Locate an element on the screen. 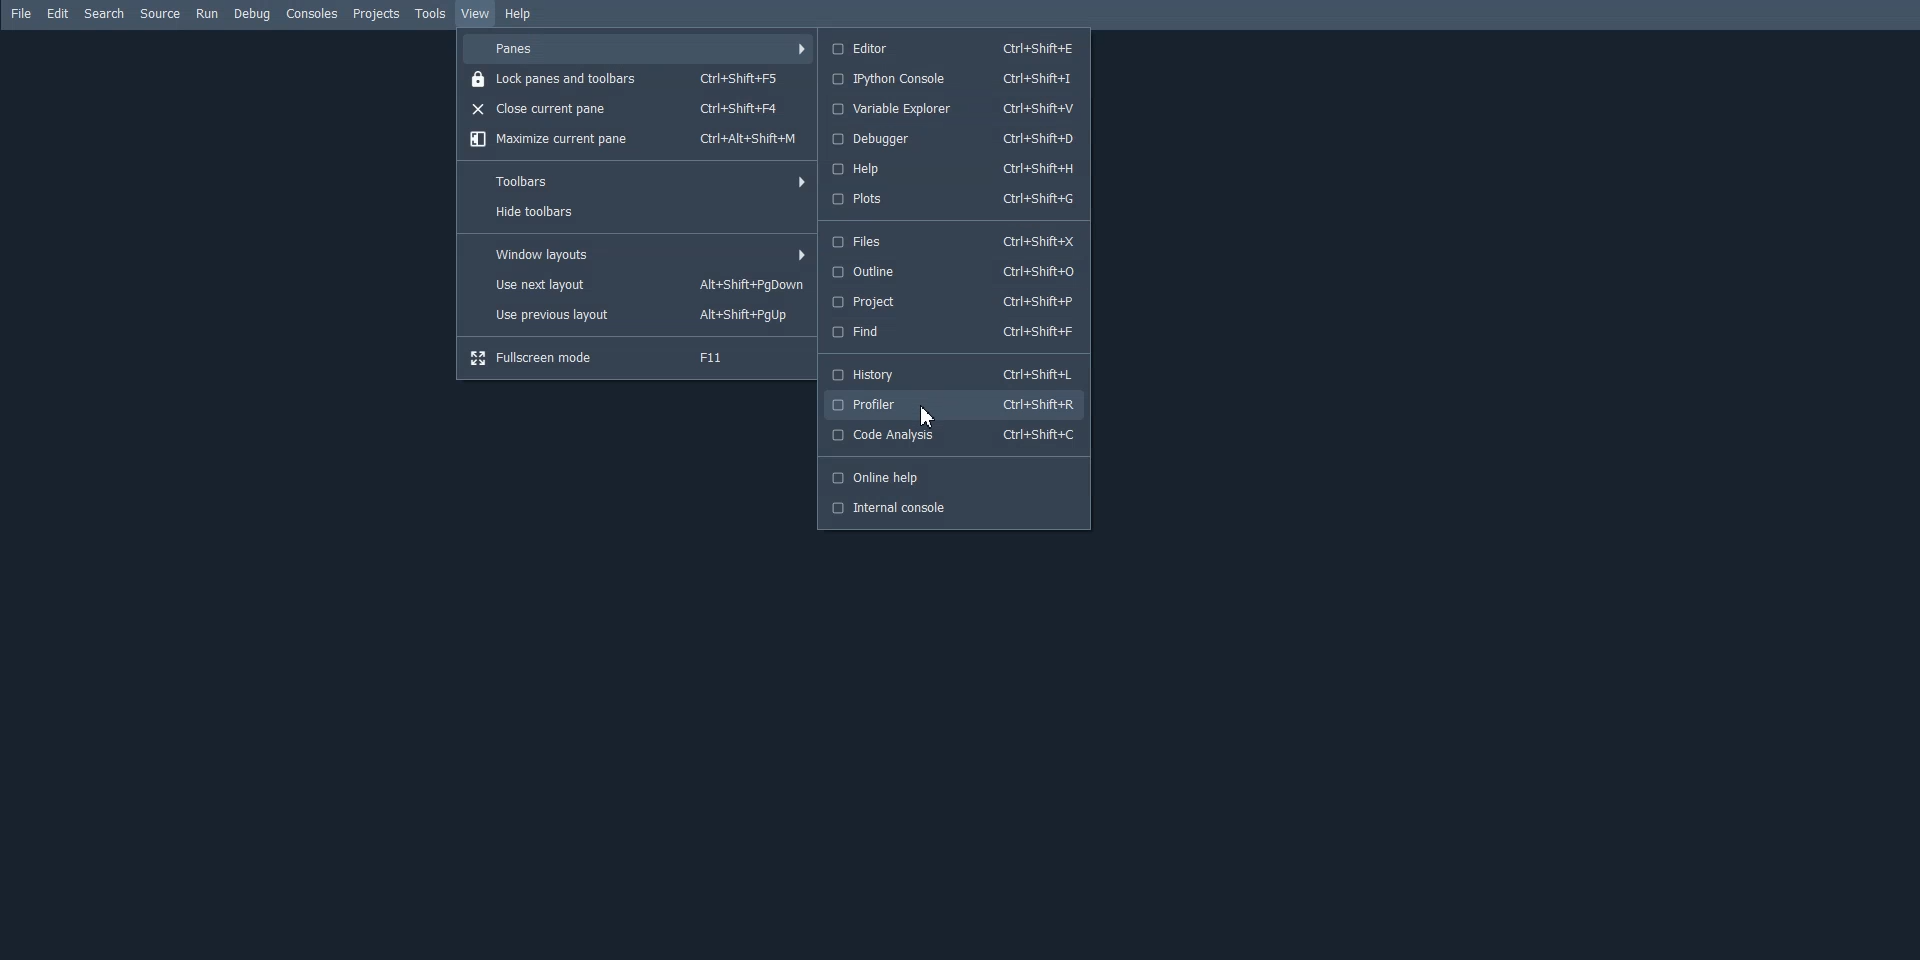  Search is located at coordinates (105, 13).